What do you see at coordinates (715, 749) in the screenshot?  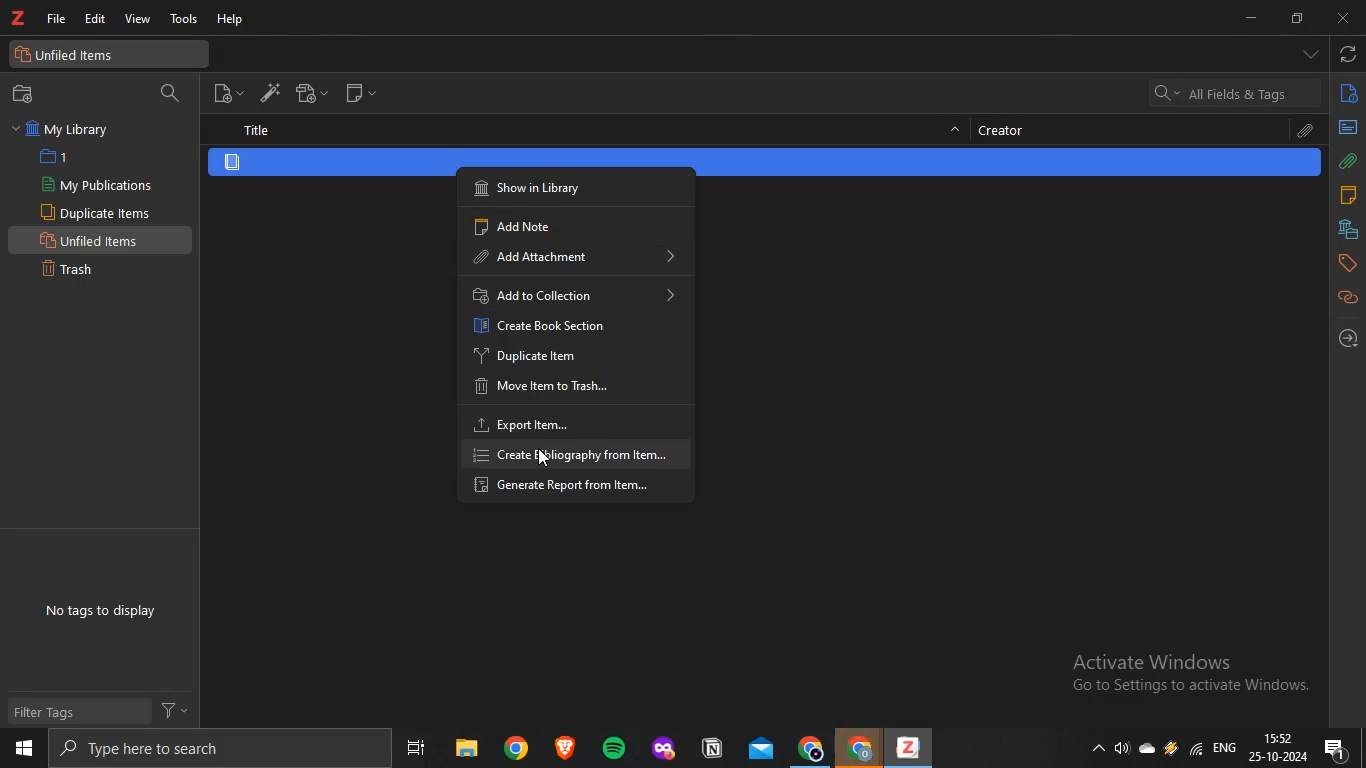 I see `application` at bounding box center [715, 749].